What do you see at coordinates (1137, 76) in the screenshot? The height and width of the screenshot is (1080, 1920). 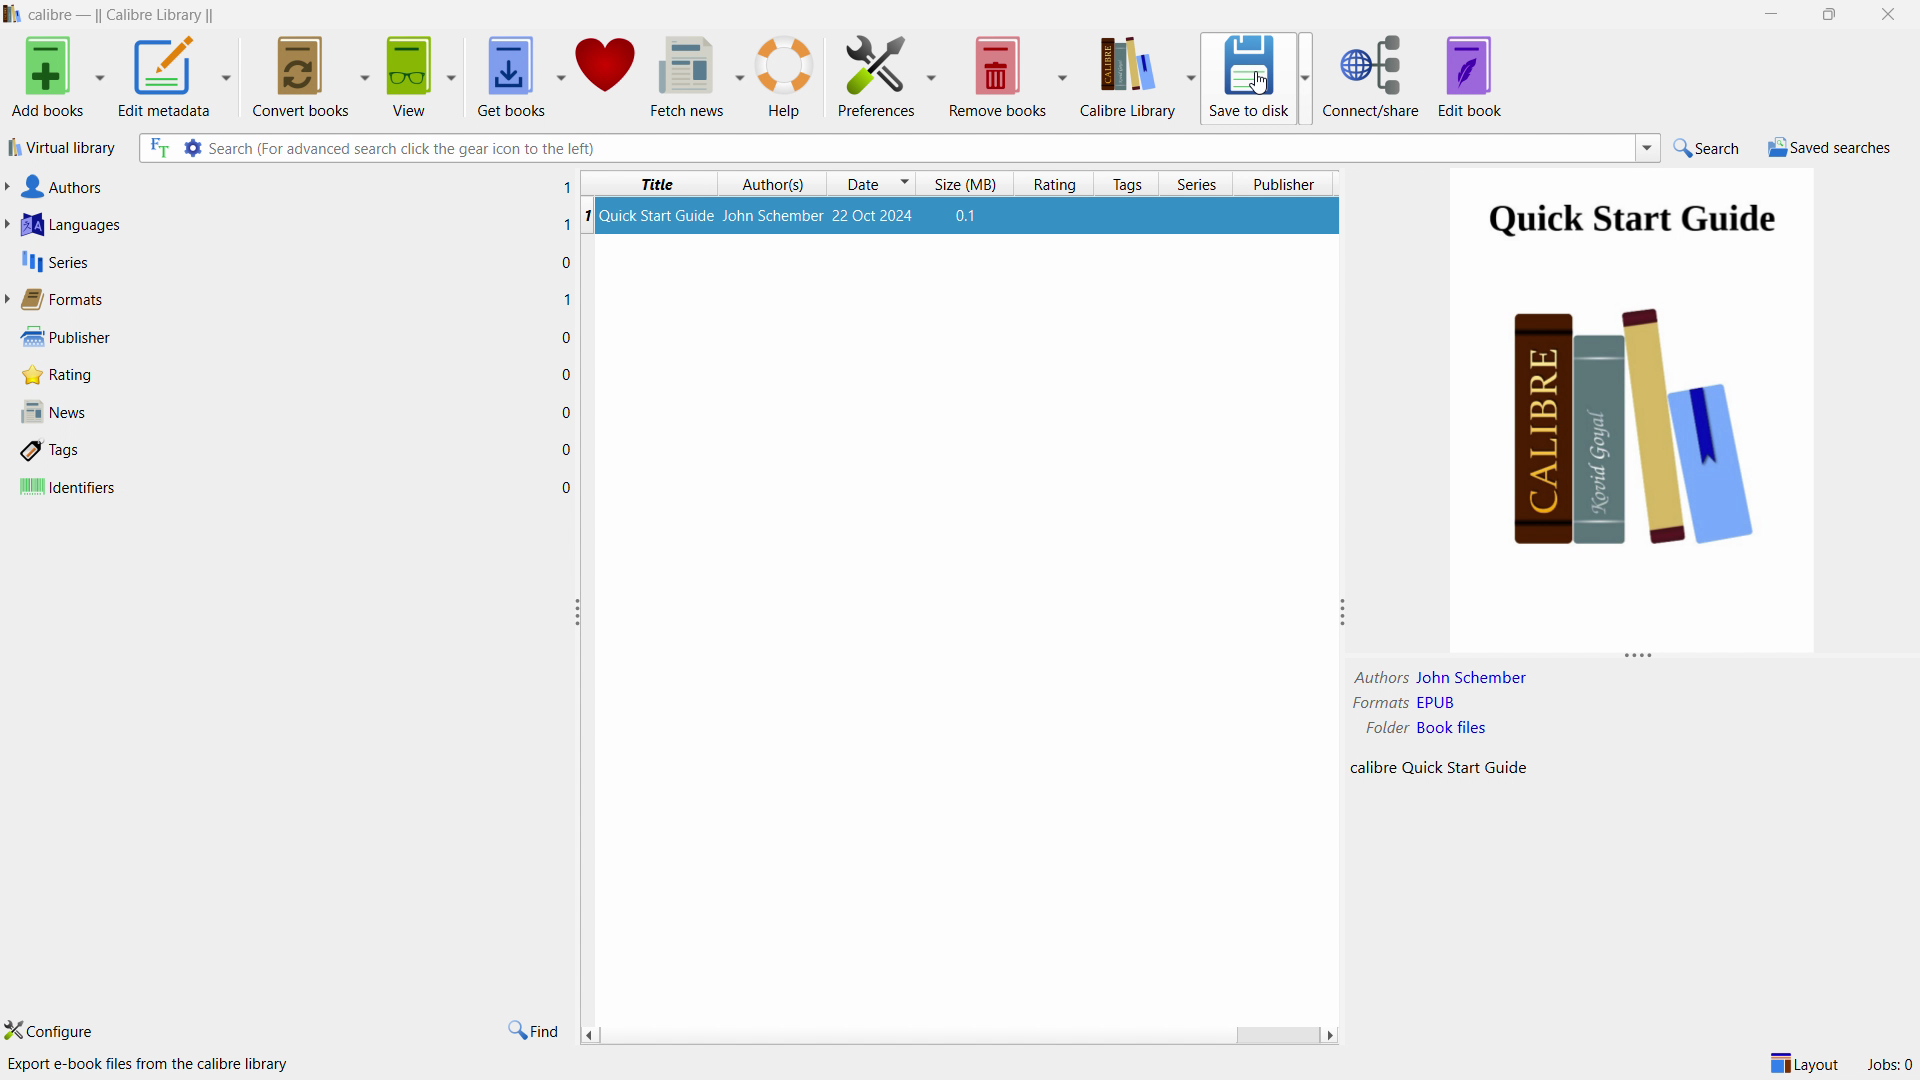 I see `calibre library` at bounding box center [1137, 76].